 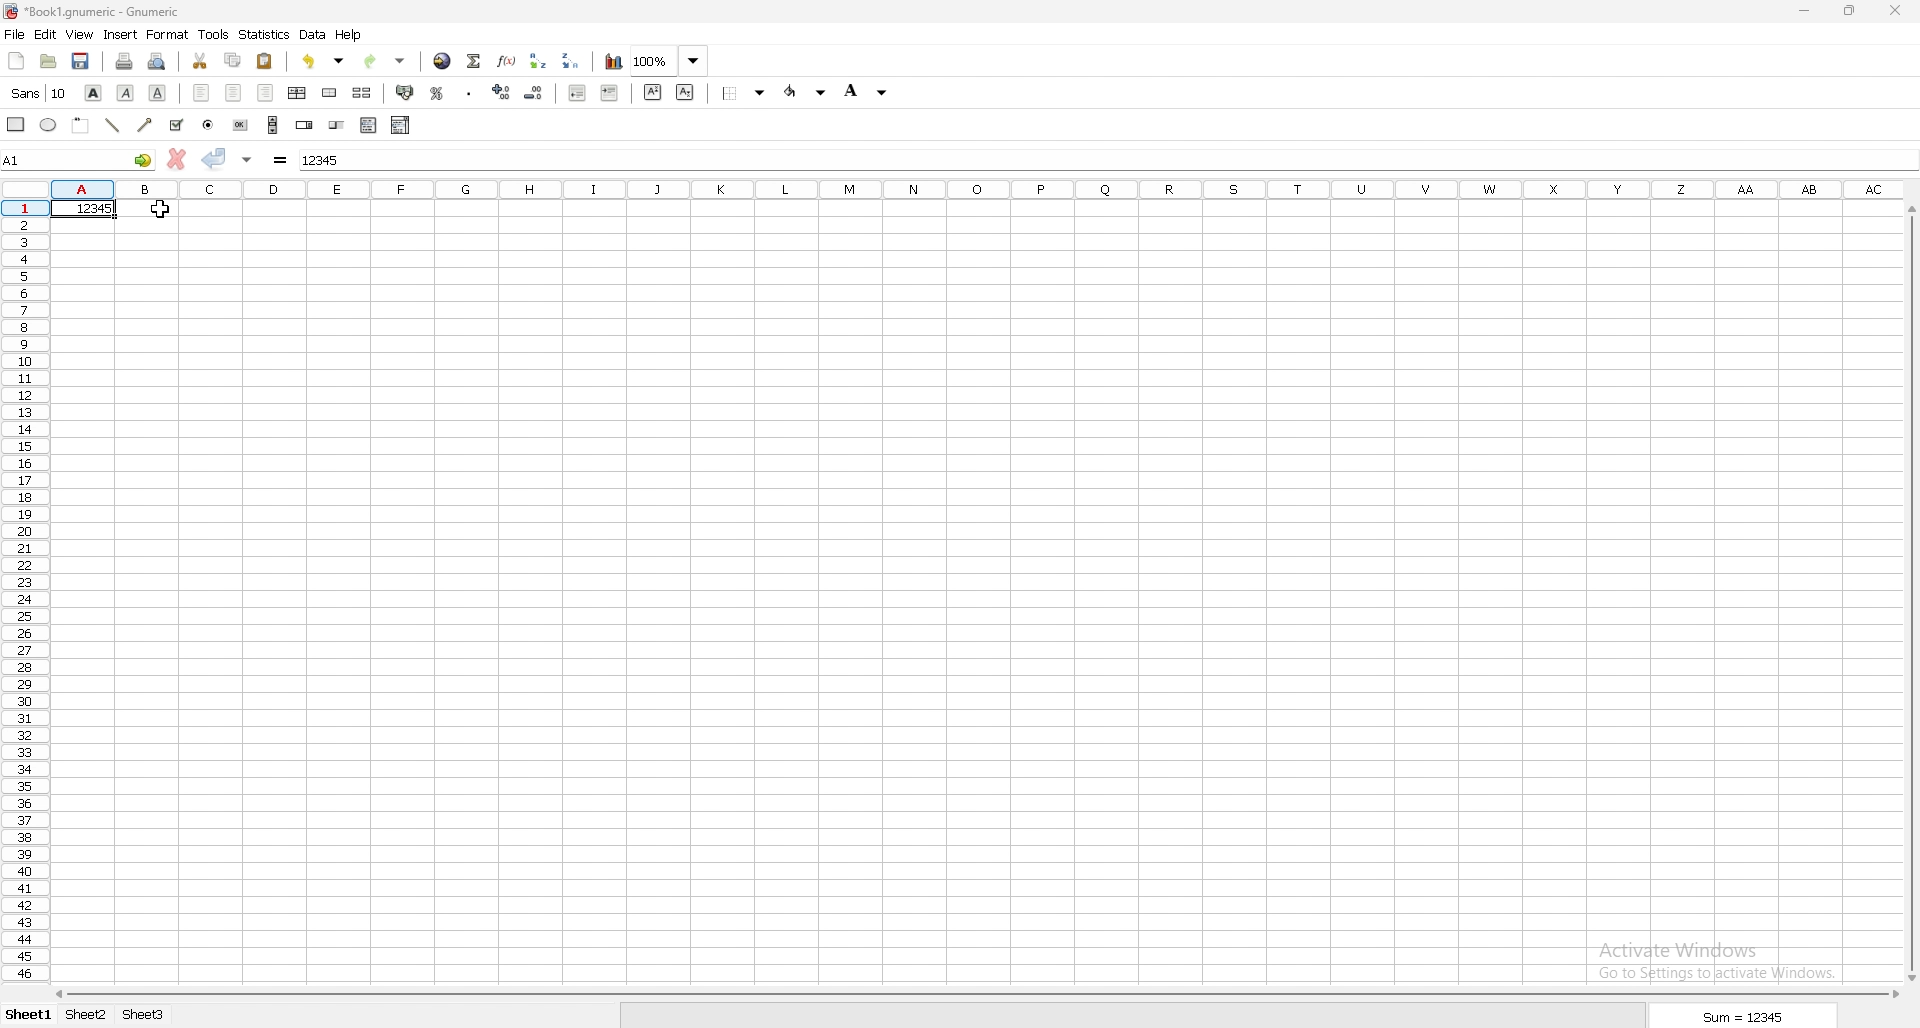 What do you see at coordinates (147, 124) in the screenshot?
I see `arrowed line` at bounding box center [147, 124].